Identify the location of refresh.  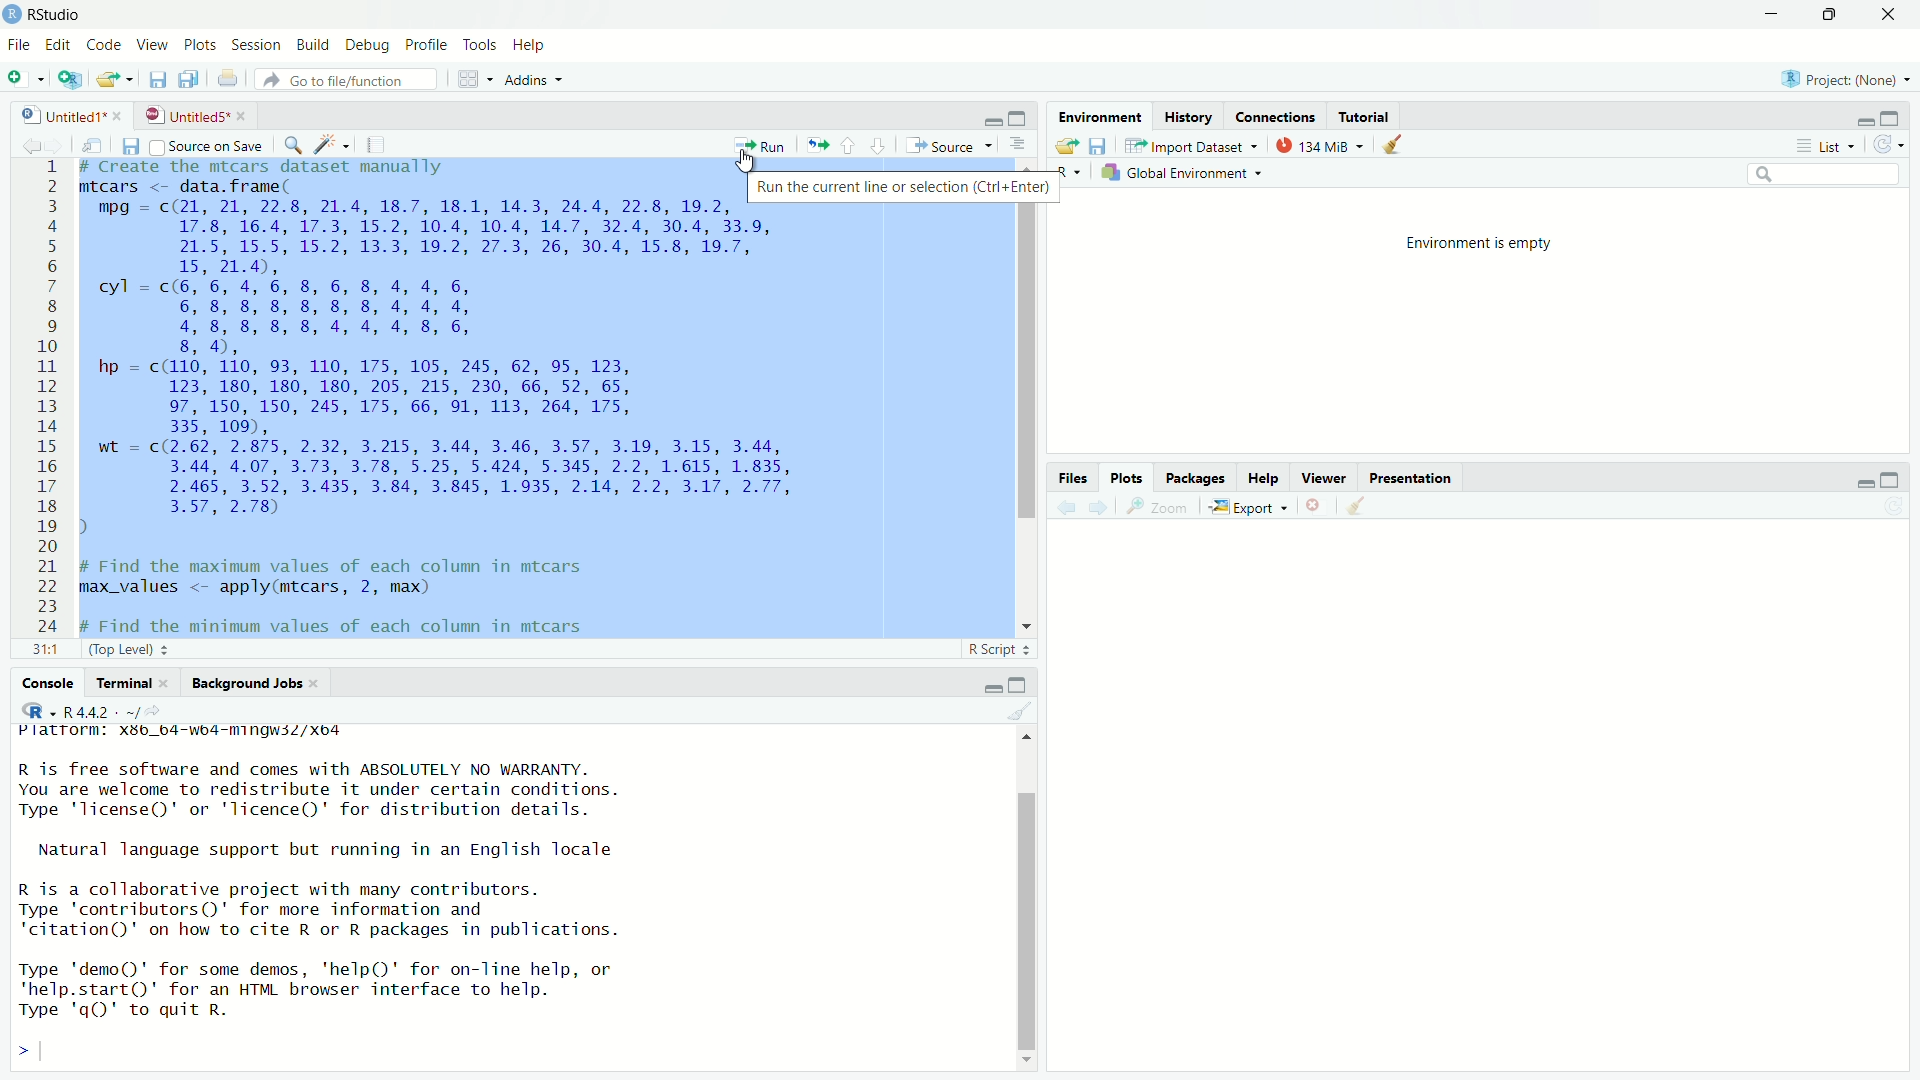
(1889, 146).